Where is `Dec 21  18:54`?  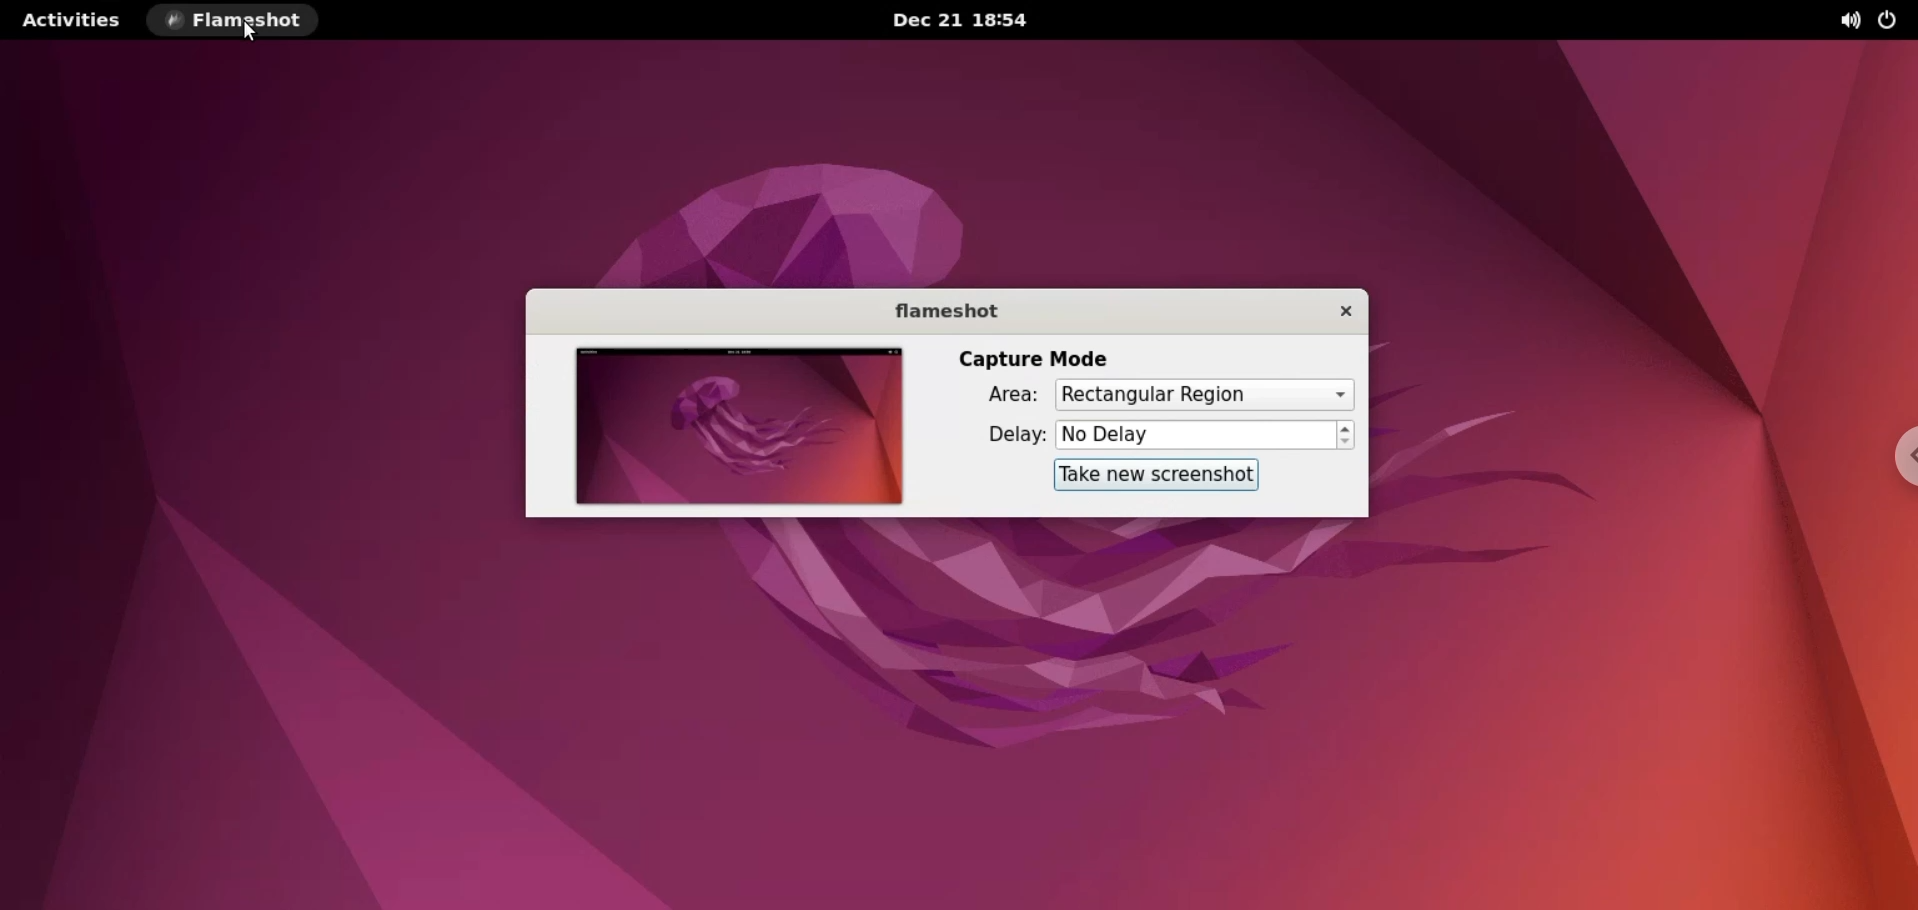 Dec 21  18:54 is located at coordinates (969, 19).